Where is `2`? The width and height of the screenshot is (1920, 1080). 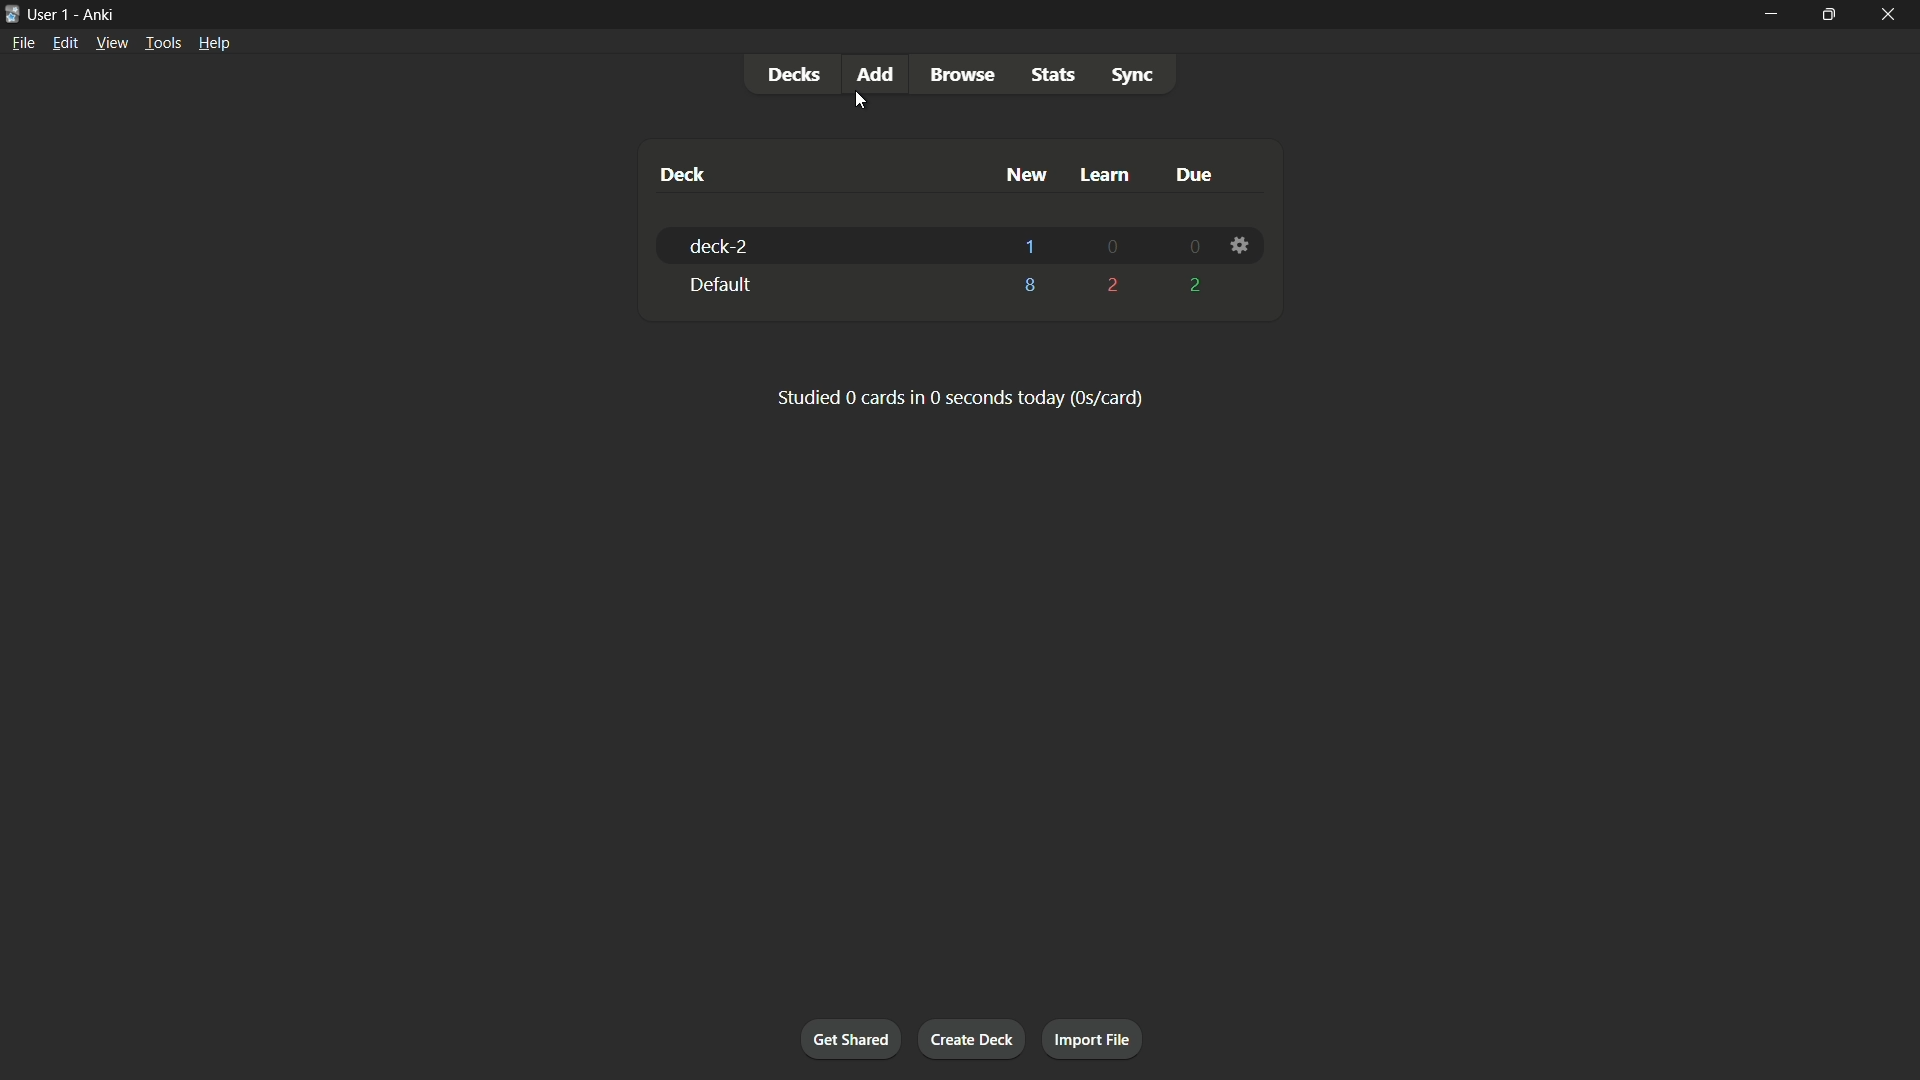
2 is located at coordinates (1196, 286).